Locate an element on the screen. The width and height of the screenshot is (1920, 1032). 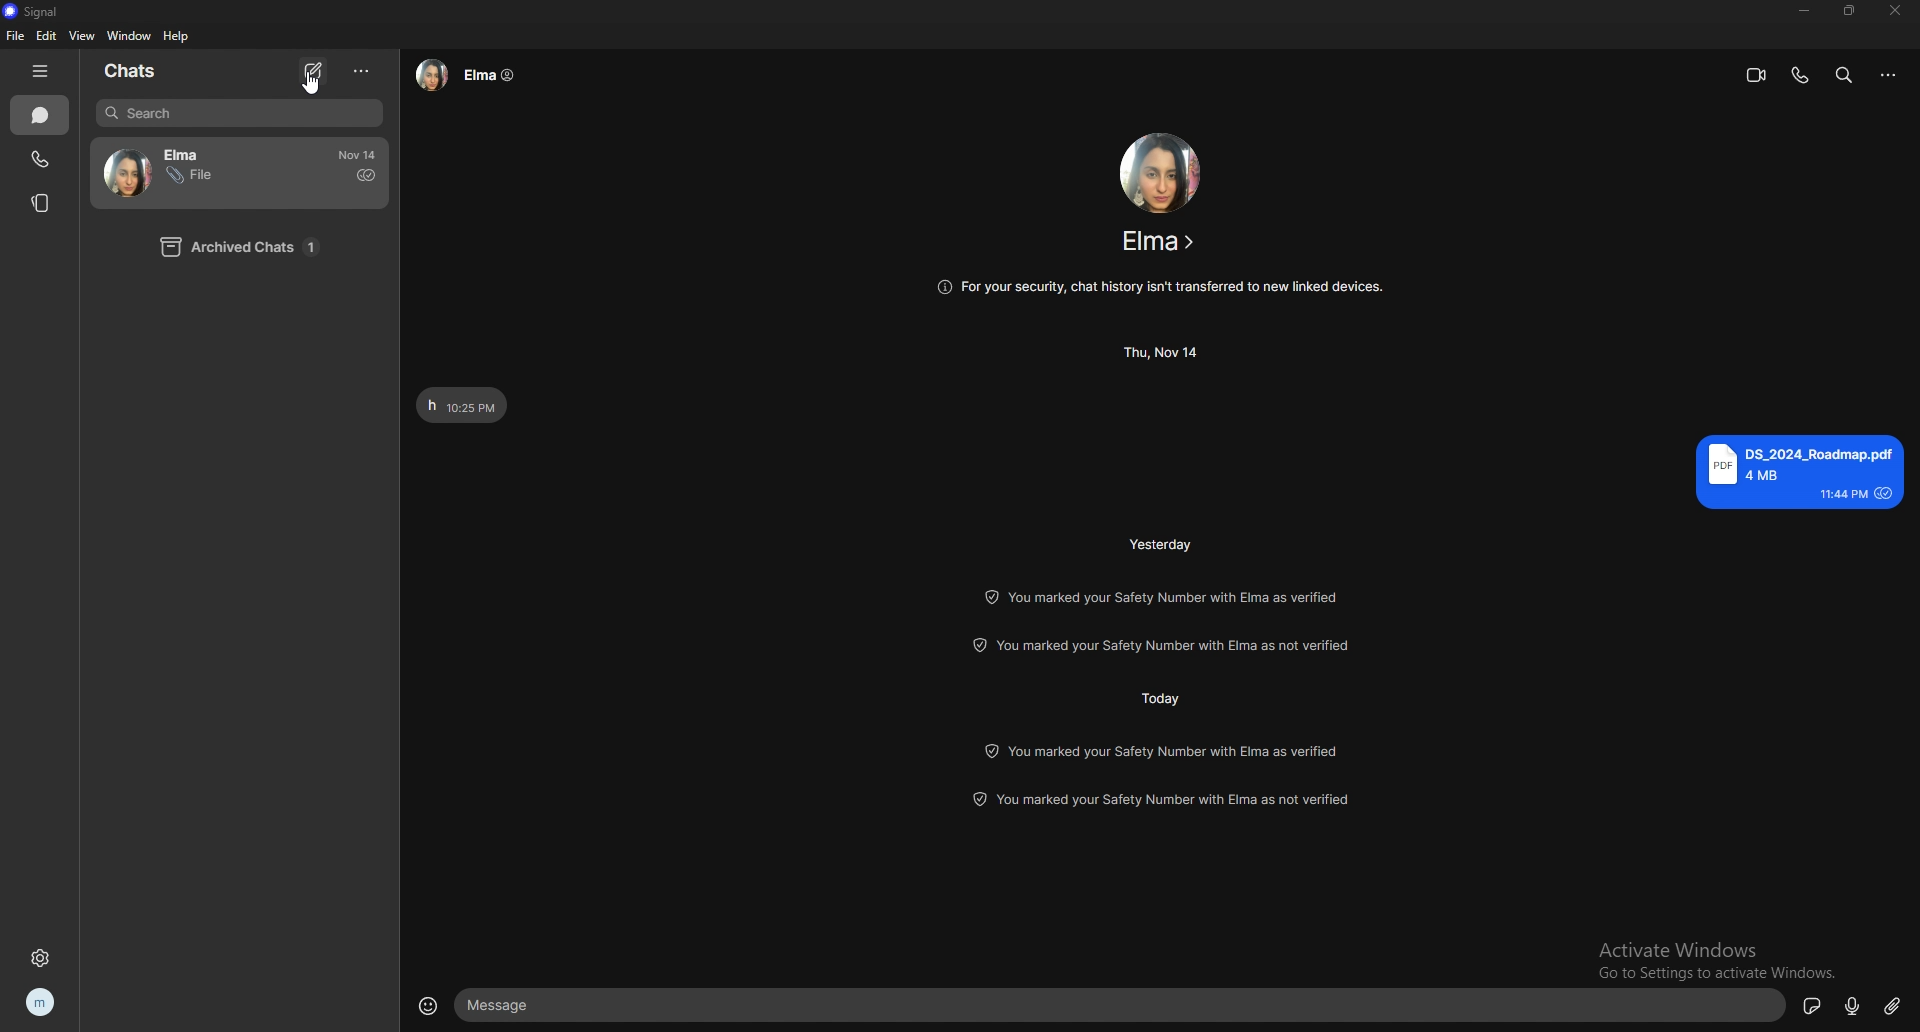
chats is located at coordinates (150, 70).